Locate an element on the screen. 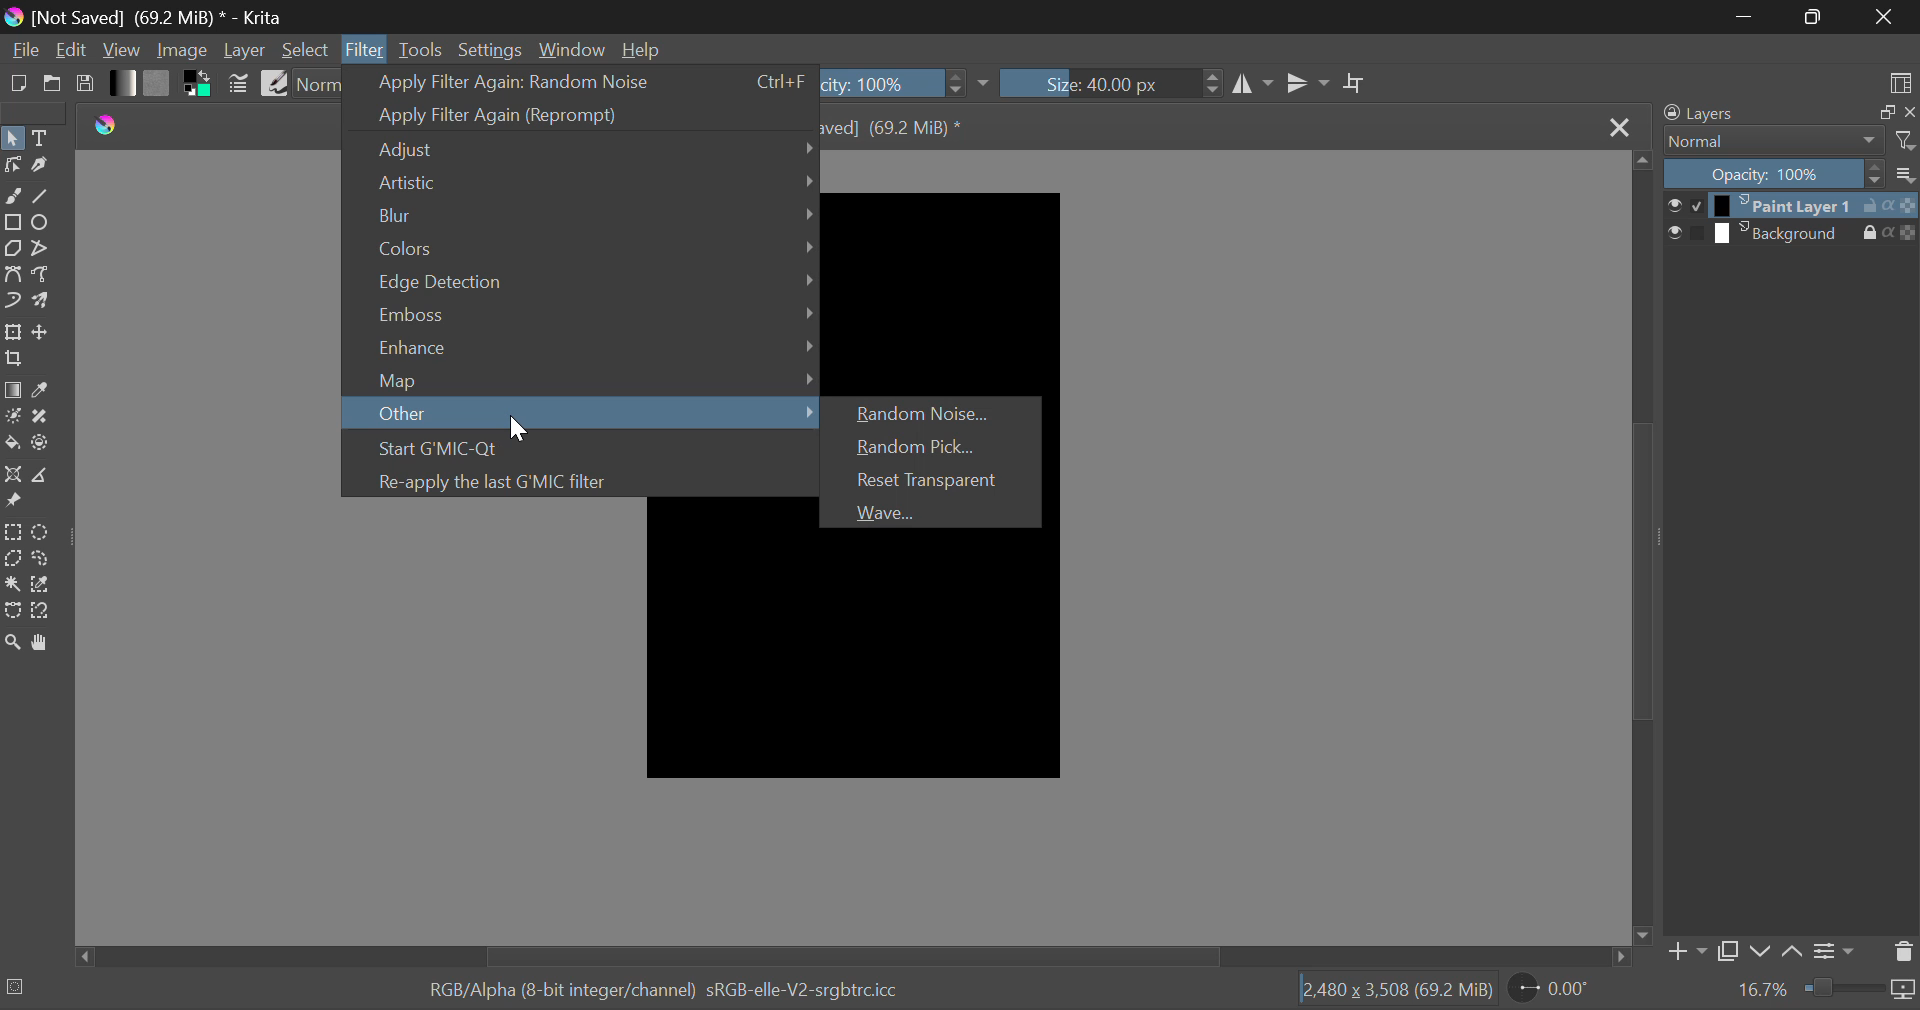 Image resolution: width=1920 pixels, height=1010 pixels. Image is located at coordinates (182, 52).